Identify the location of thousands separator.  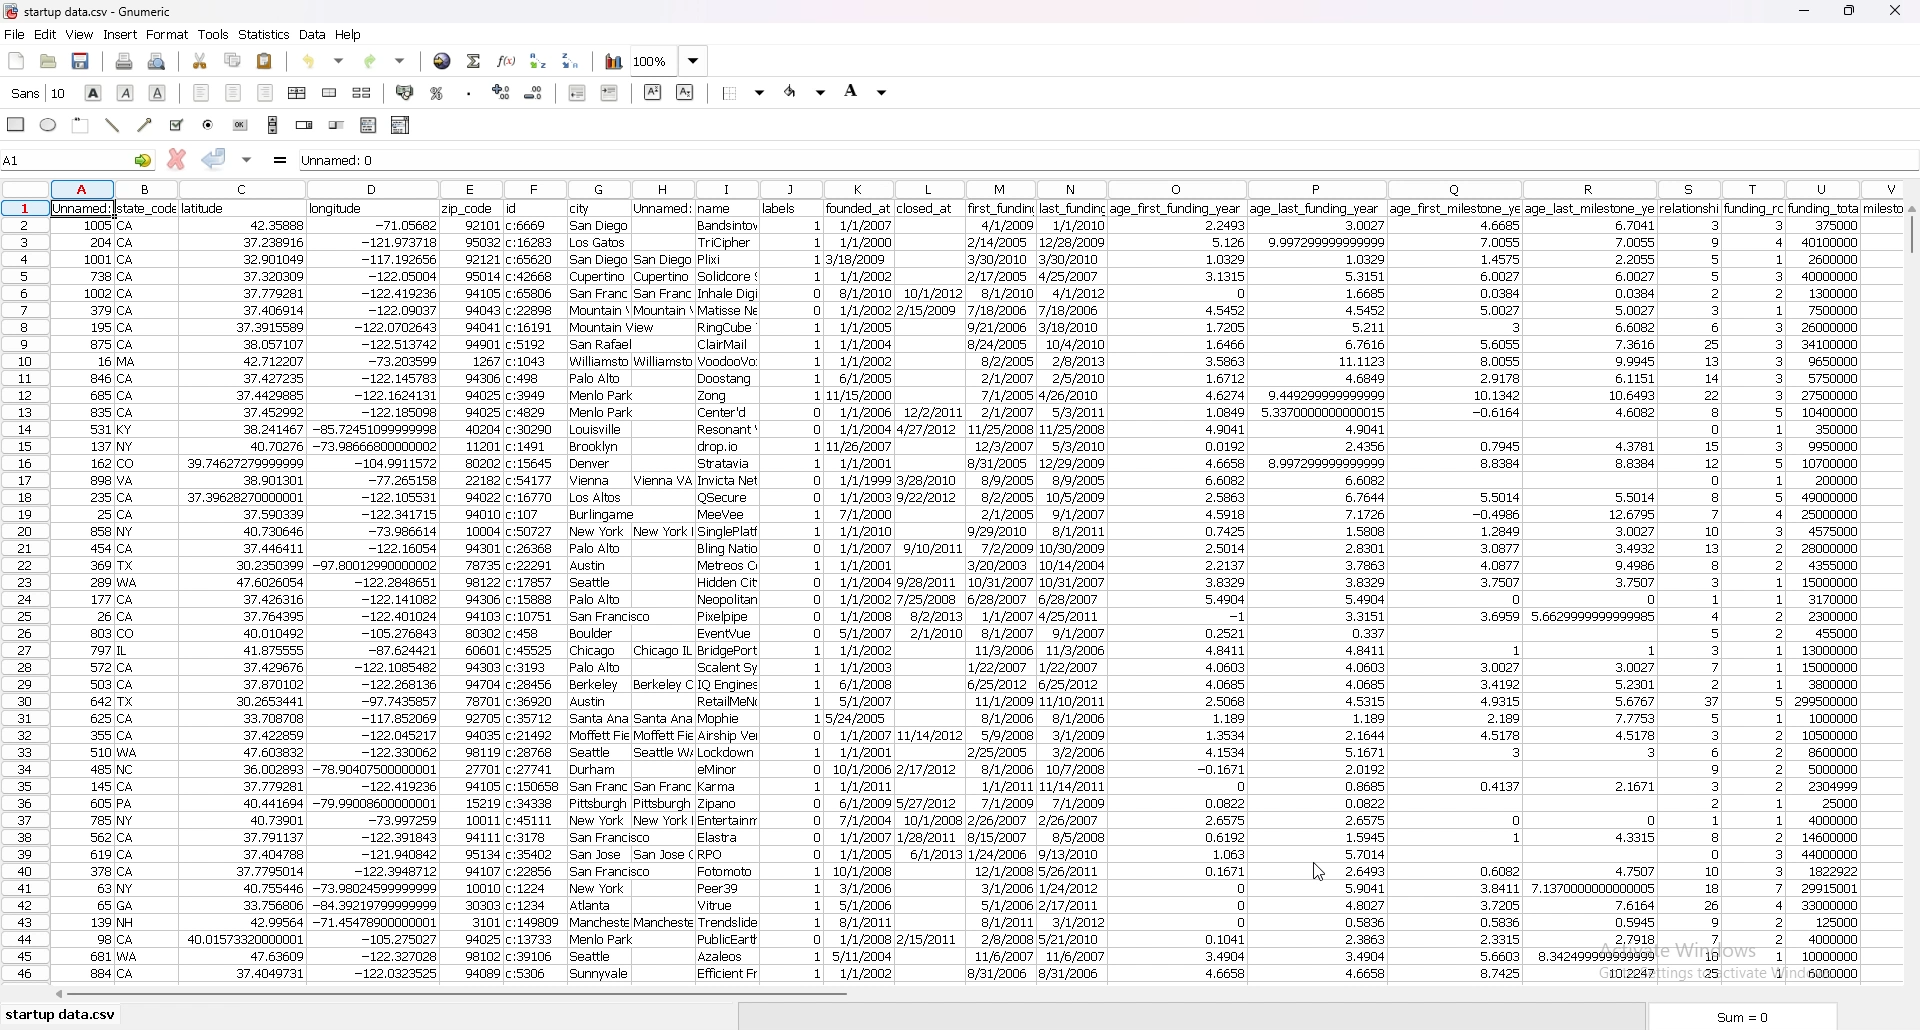
(469, 90).